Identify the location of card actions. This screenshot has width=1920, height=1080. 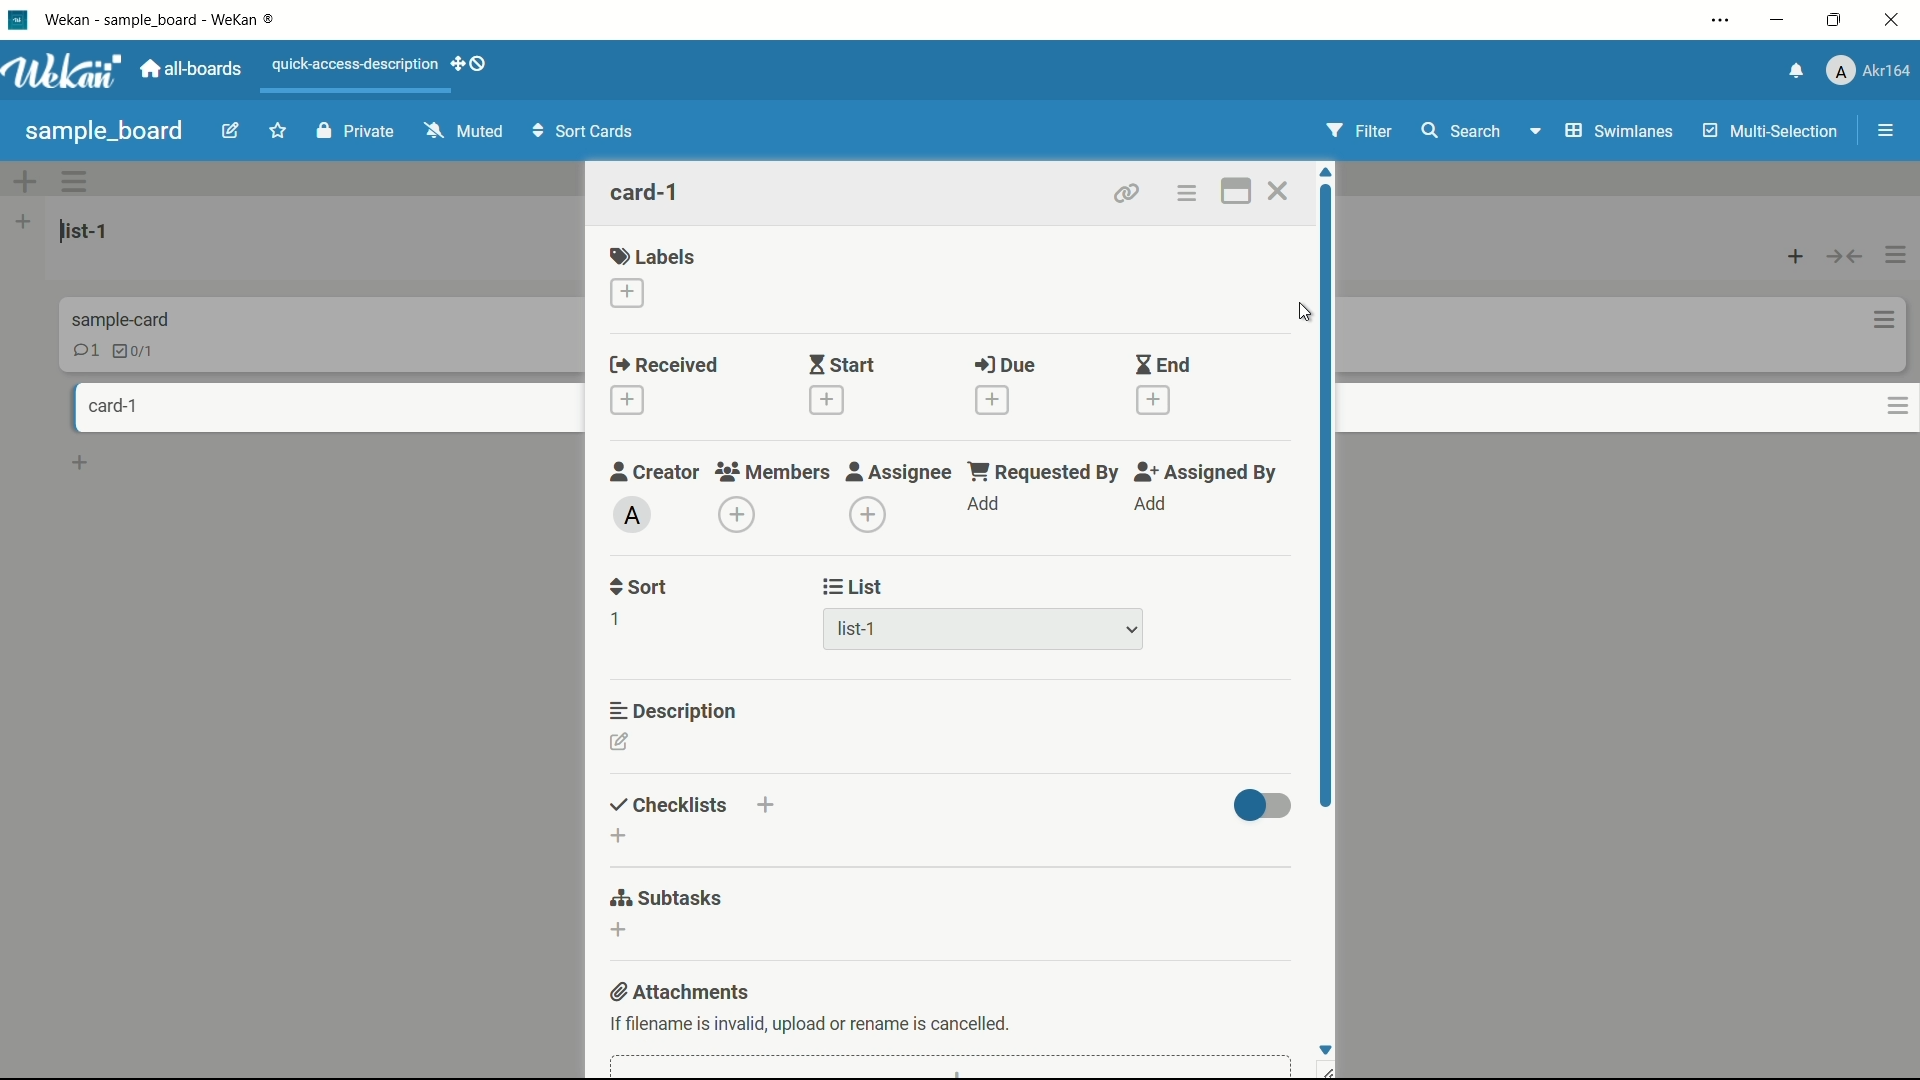
(1246, 223).